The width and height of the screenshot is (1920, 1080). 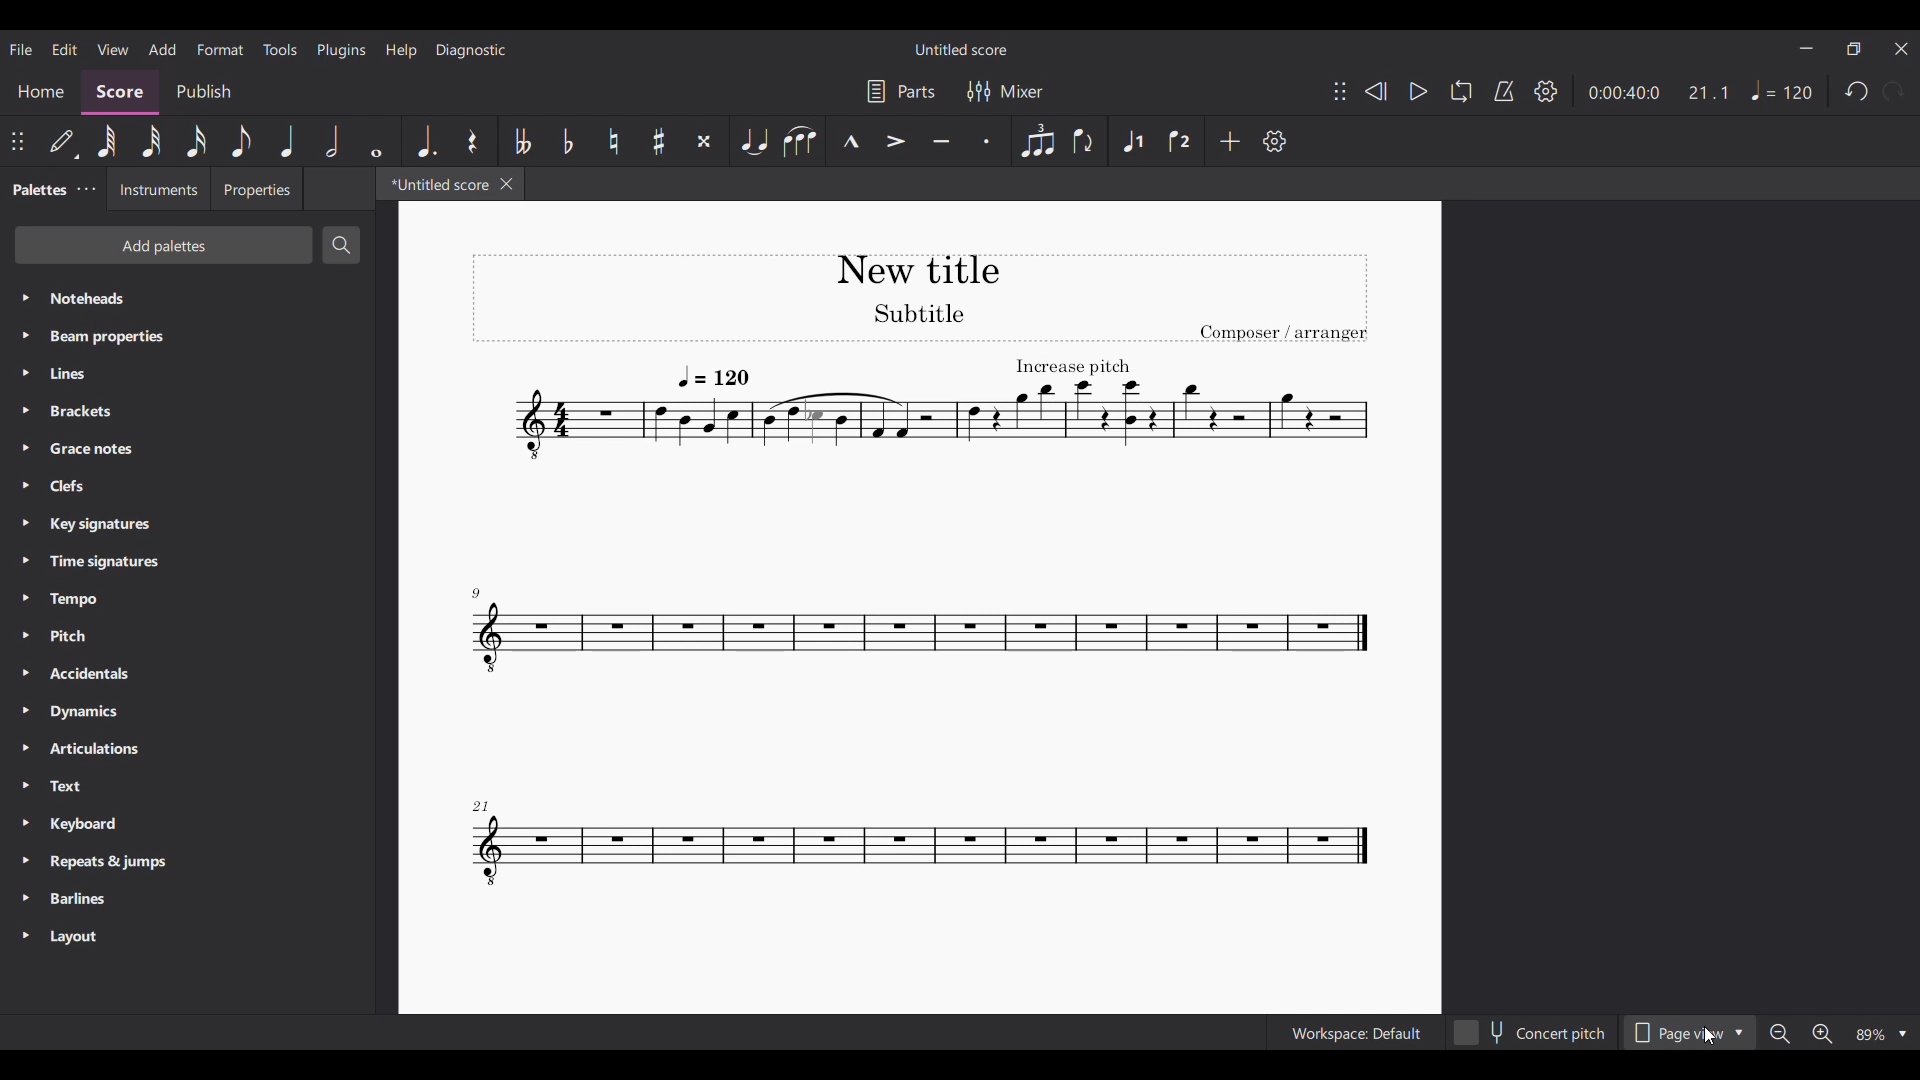 What do you see at coordinates (960, 49) in the screenshot?
I see `Untitled score` at bounding box center [960, 49].